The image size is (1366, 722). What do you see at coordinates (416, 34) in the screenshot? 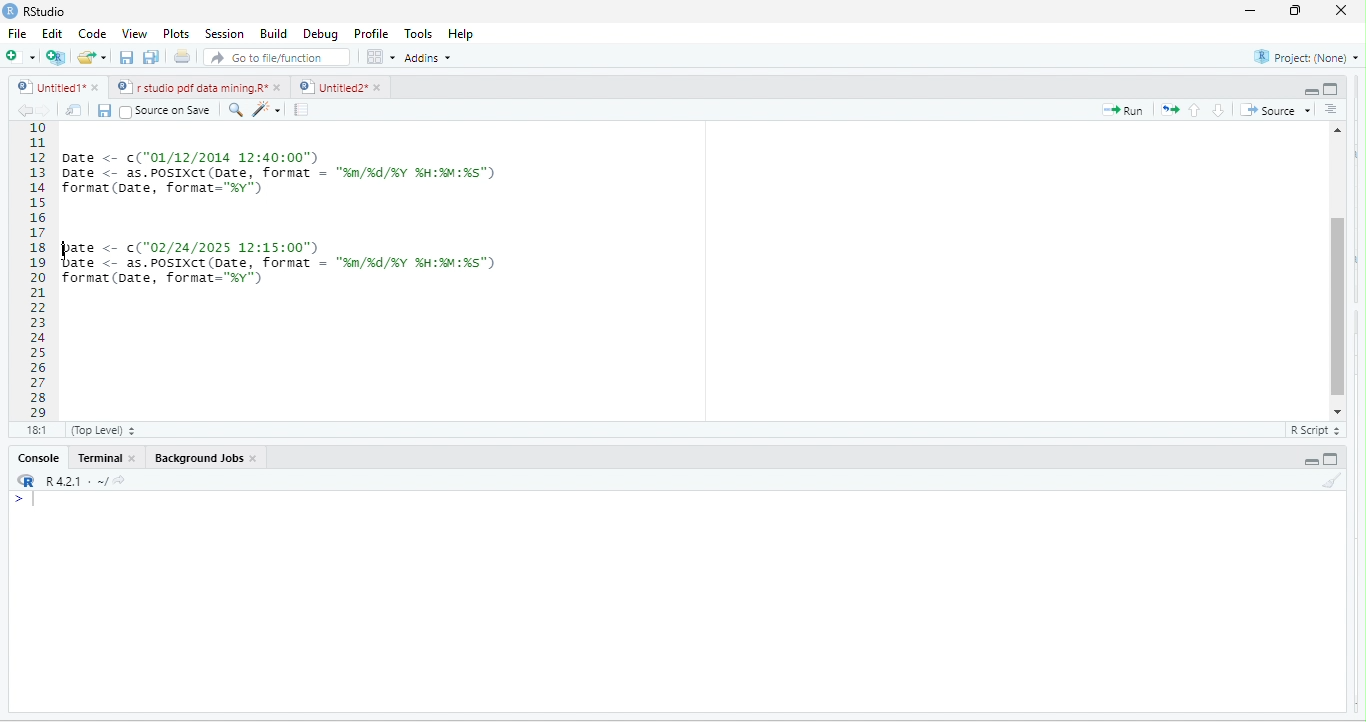
I see `Tools` at bounding box center [416, 34].